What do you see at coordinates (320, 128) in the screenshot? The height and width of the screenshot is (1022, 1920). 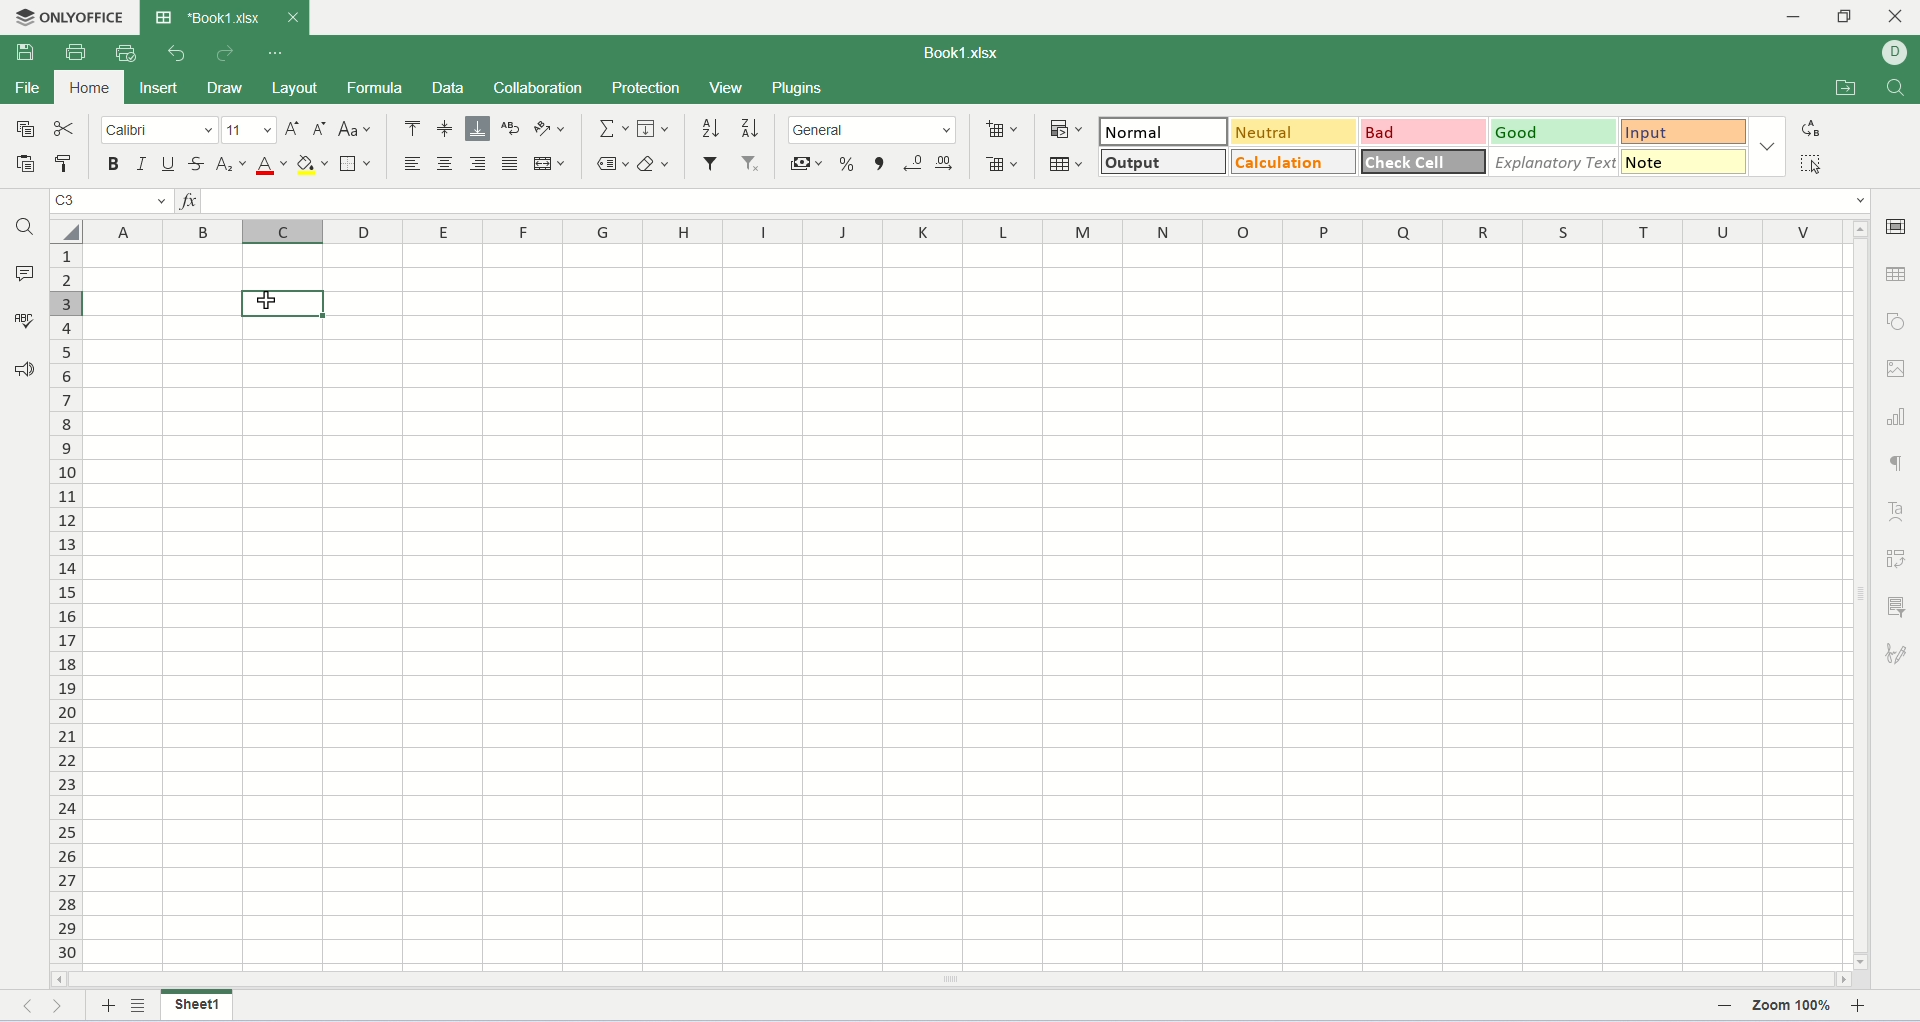 I see `decrease font size` at bounding box center [320, 128].